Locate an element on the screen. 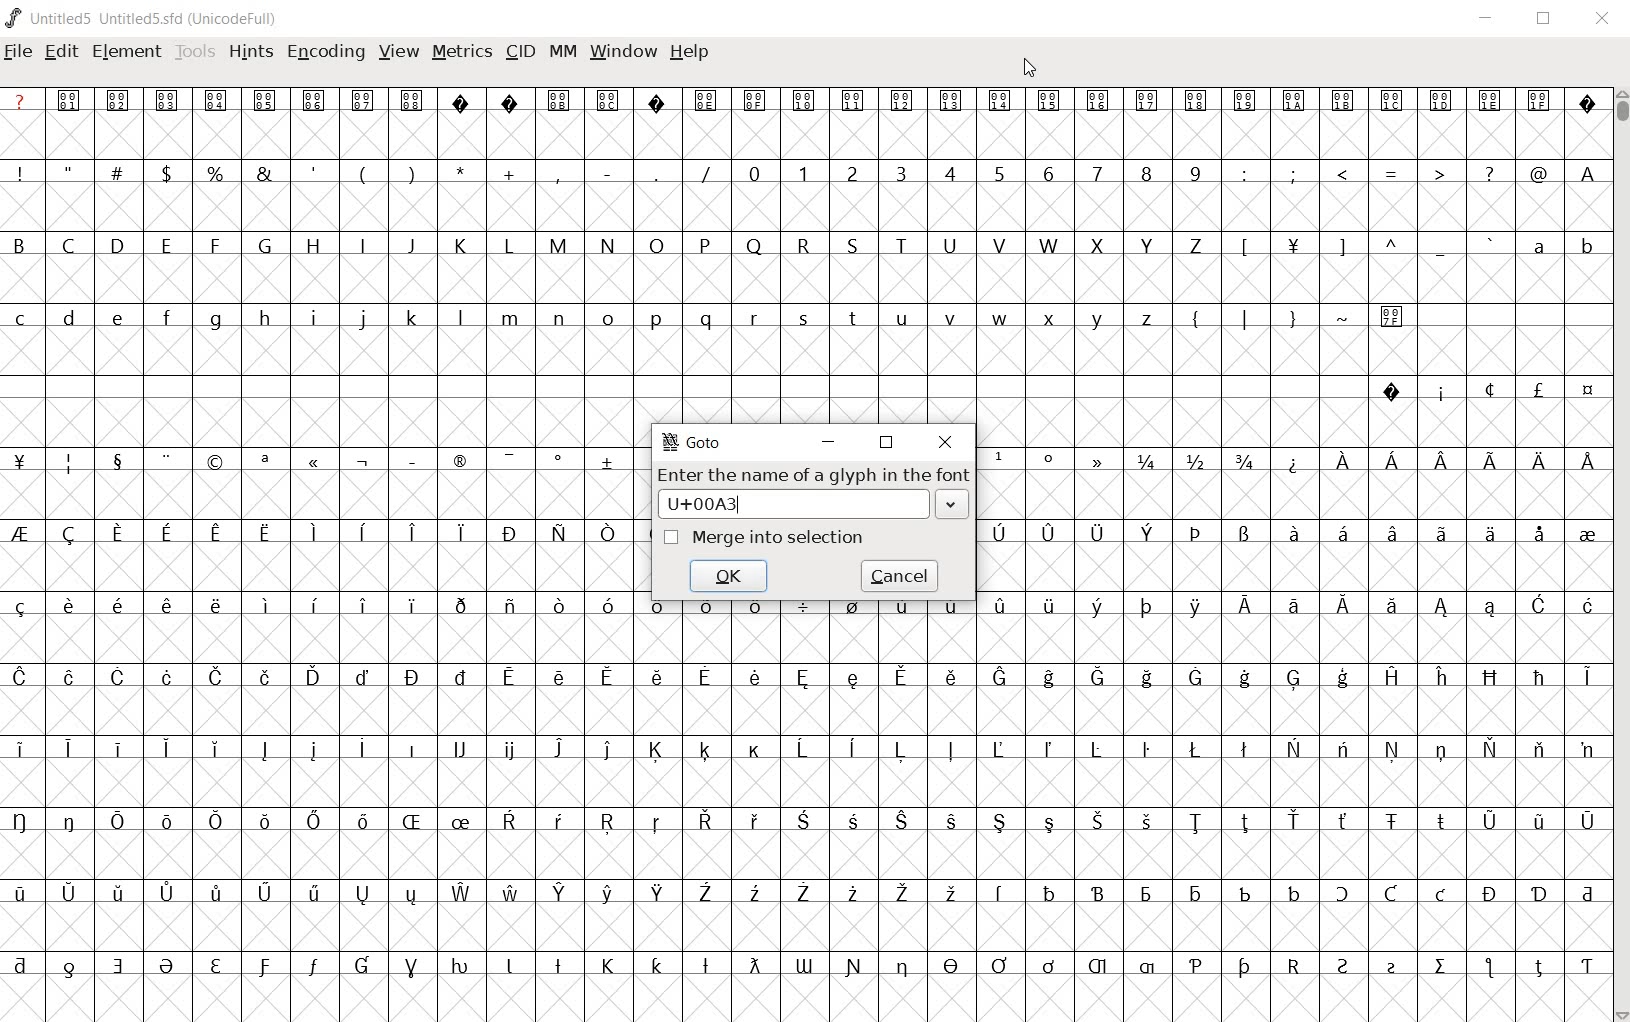 The width and height of the screenshot is (1630, 1022). Symbol is located at coordinates (459, 604).